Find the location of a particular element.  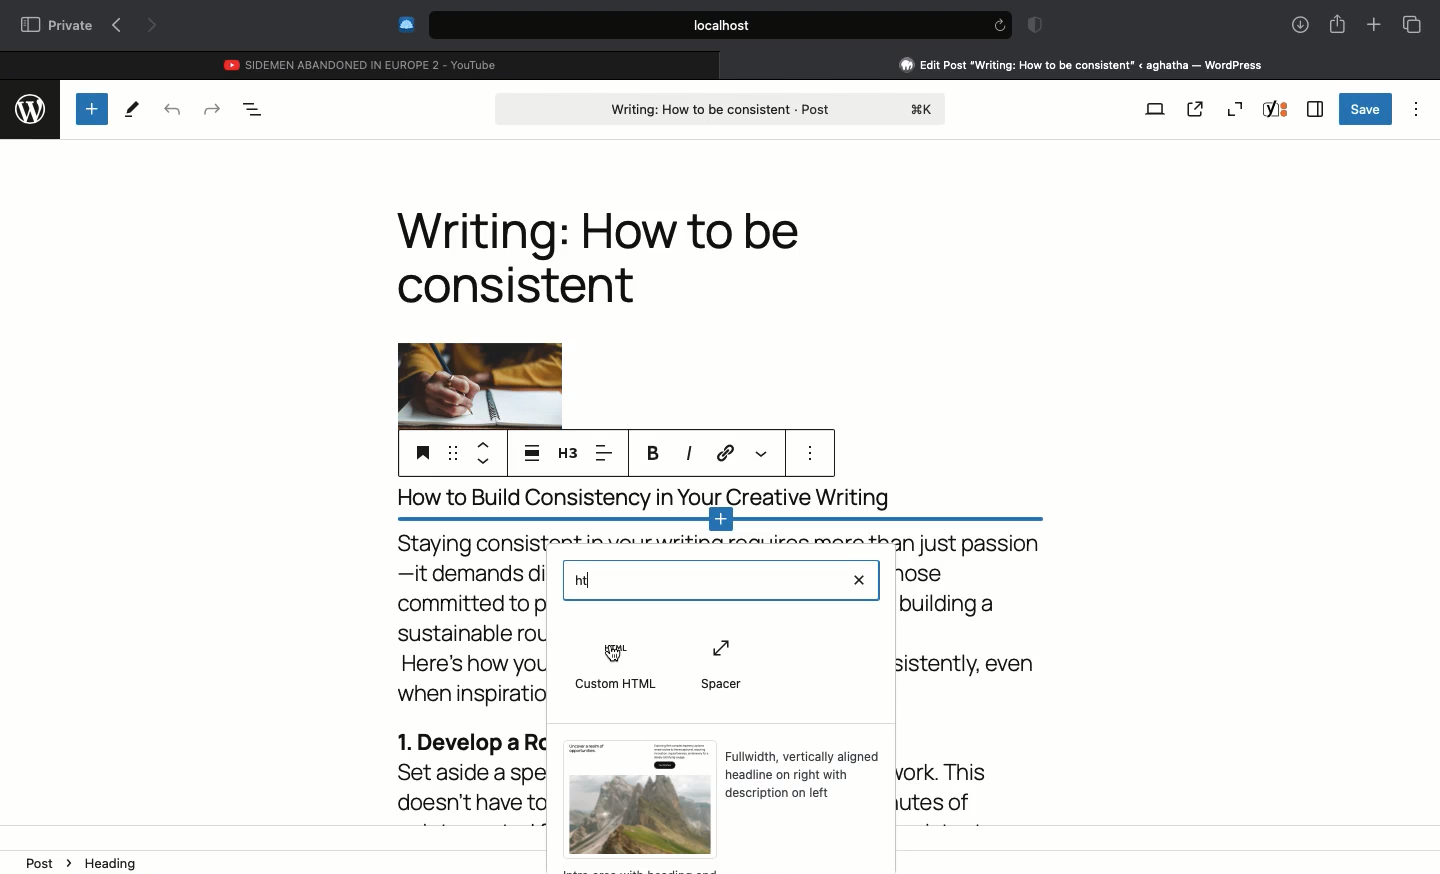

Search bar is located at coordinates (701, 25).